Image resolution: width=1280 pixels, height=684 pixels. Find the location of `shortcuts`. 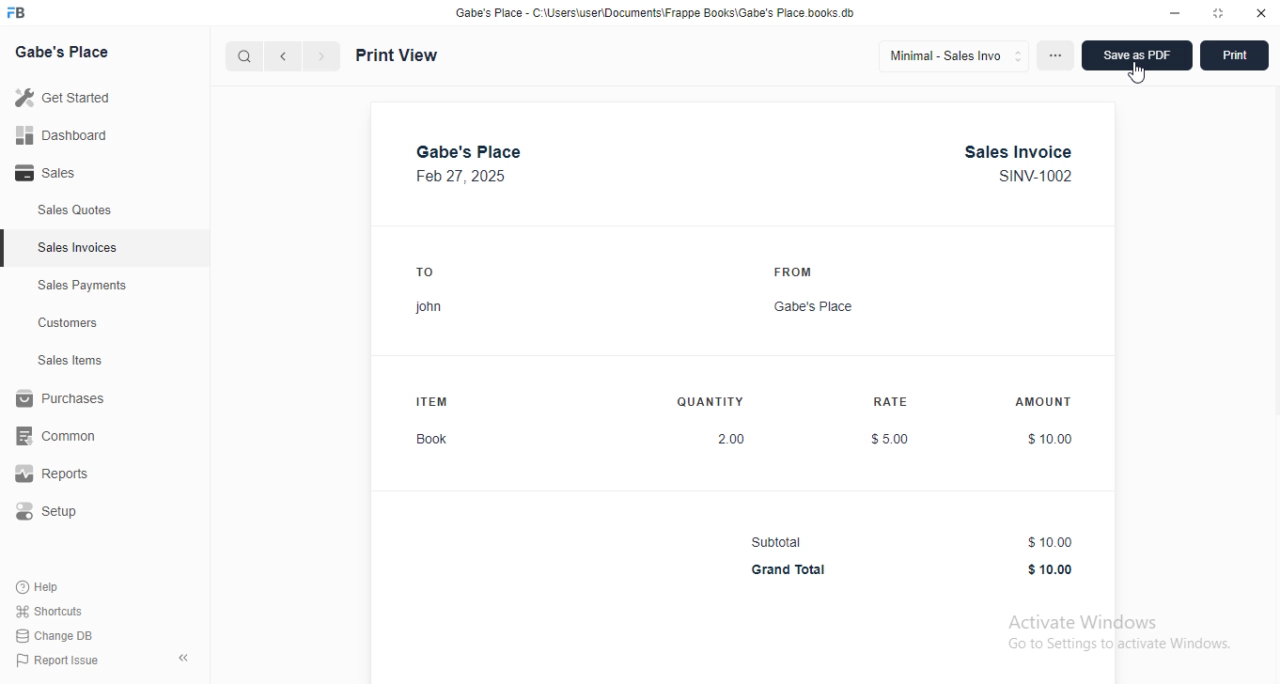

shortcuts is located at coordinates (50, 611).